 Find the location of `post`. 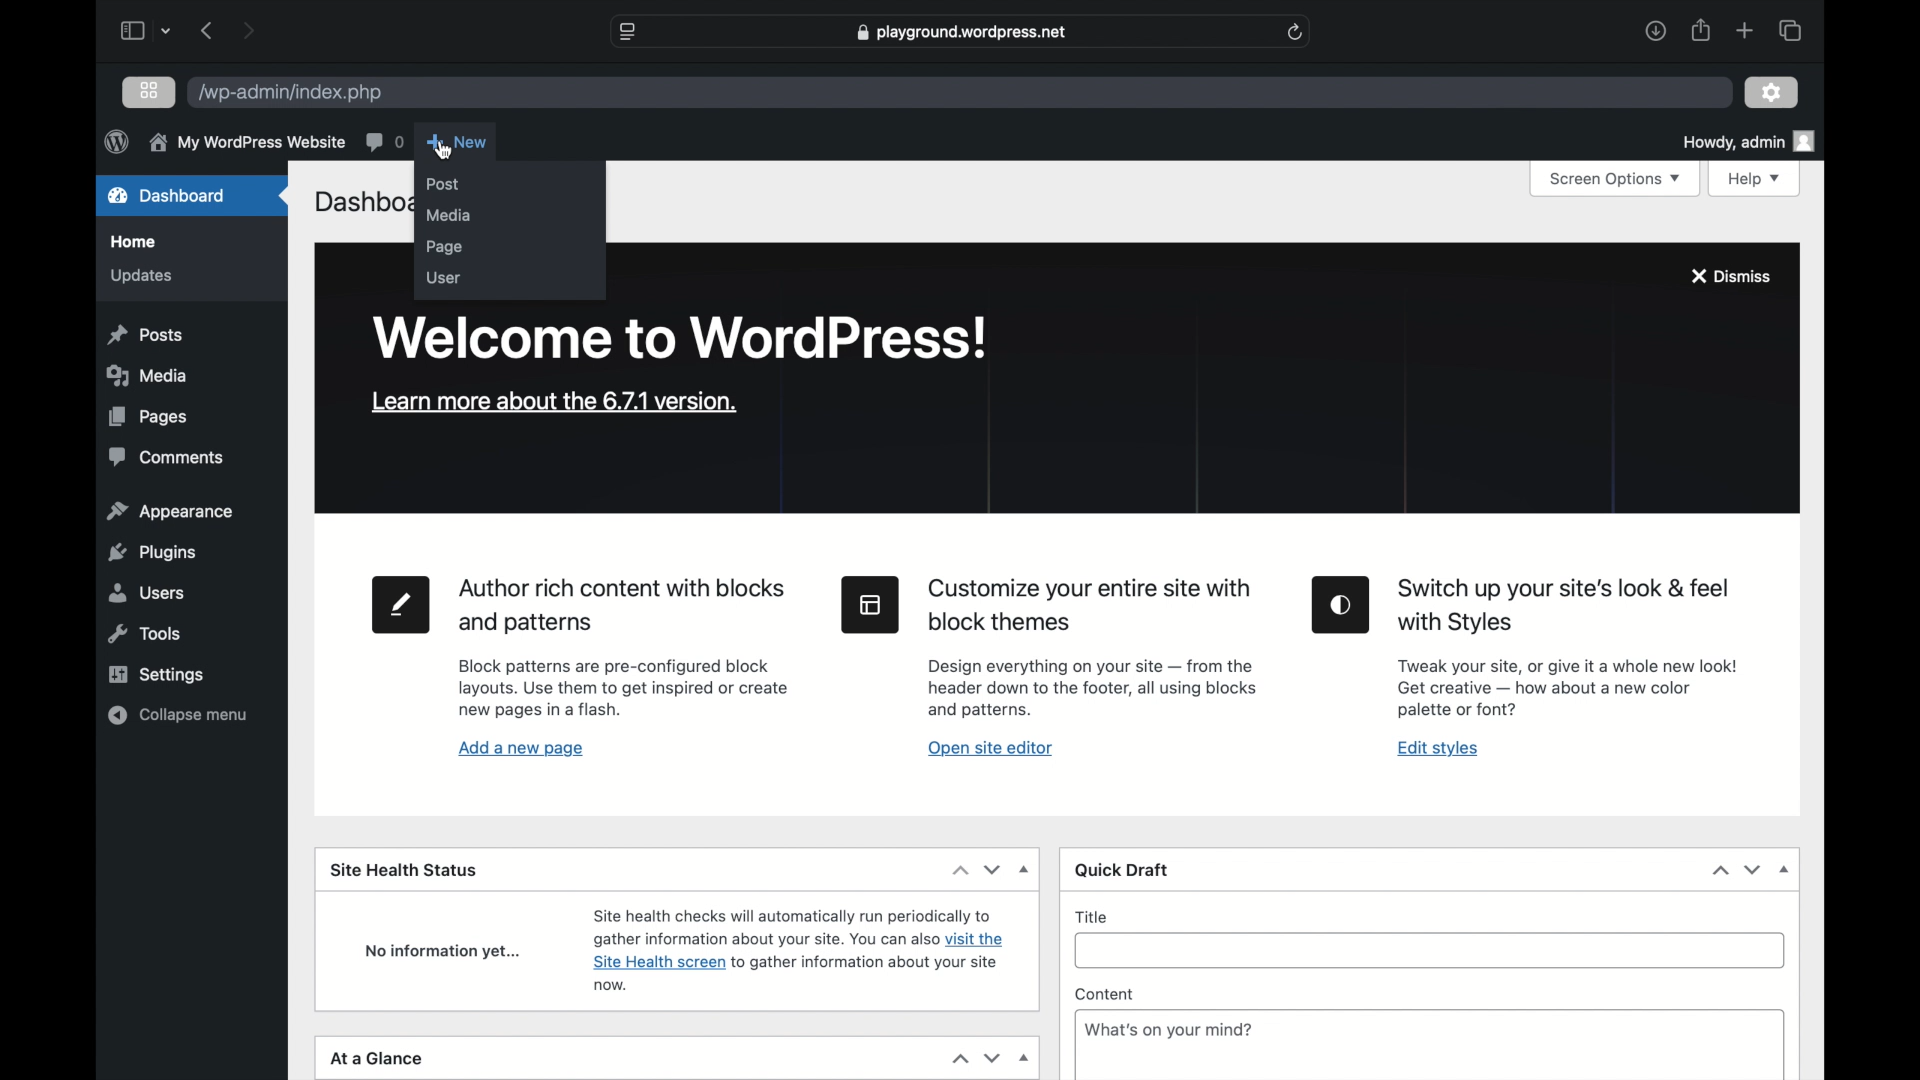

post is located at coordinates (443, 184).